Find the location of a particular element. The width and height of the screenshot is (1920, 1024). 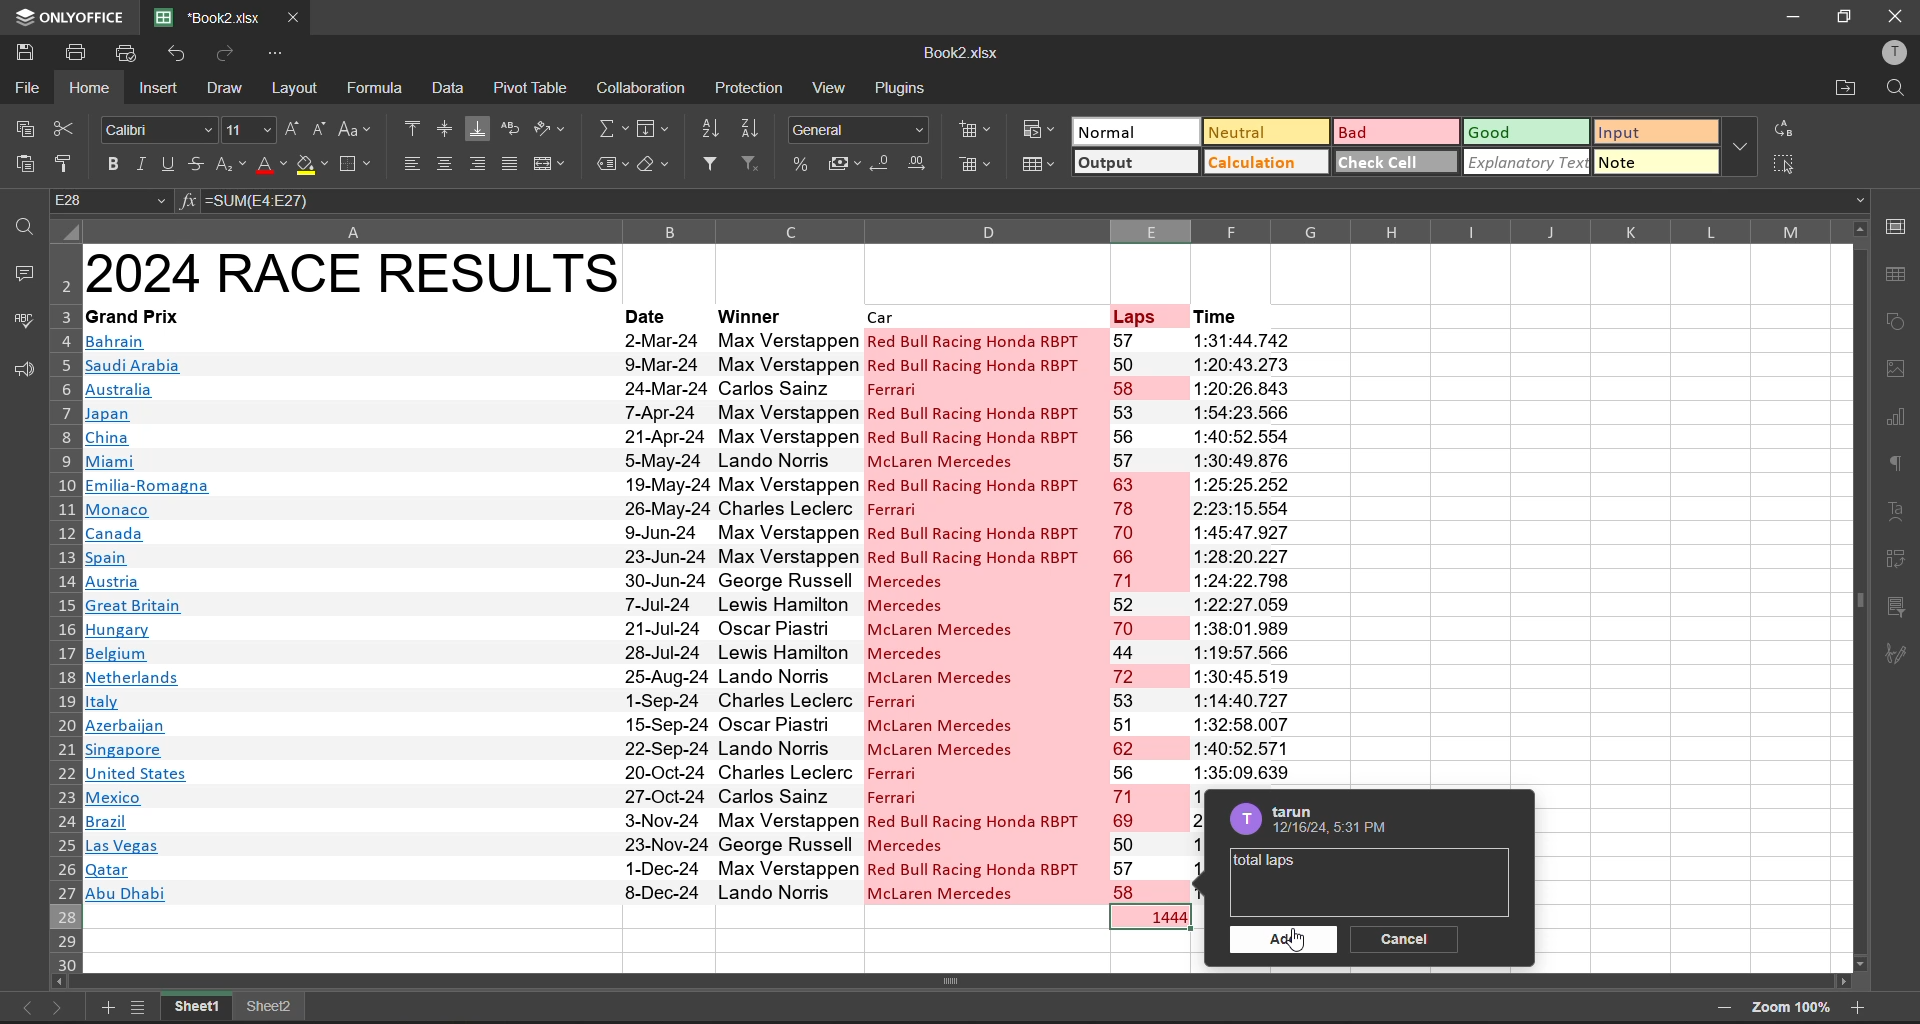

car is located at coordinates (888, 315).